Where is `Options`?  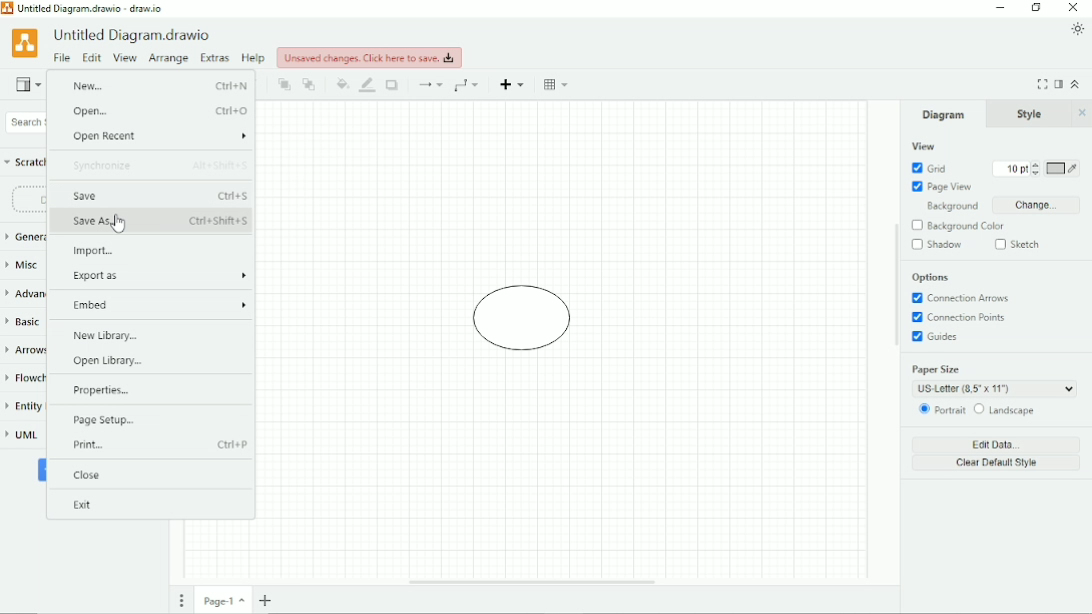
Options is located at coordinates (931, 278).